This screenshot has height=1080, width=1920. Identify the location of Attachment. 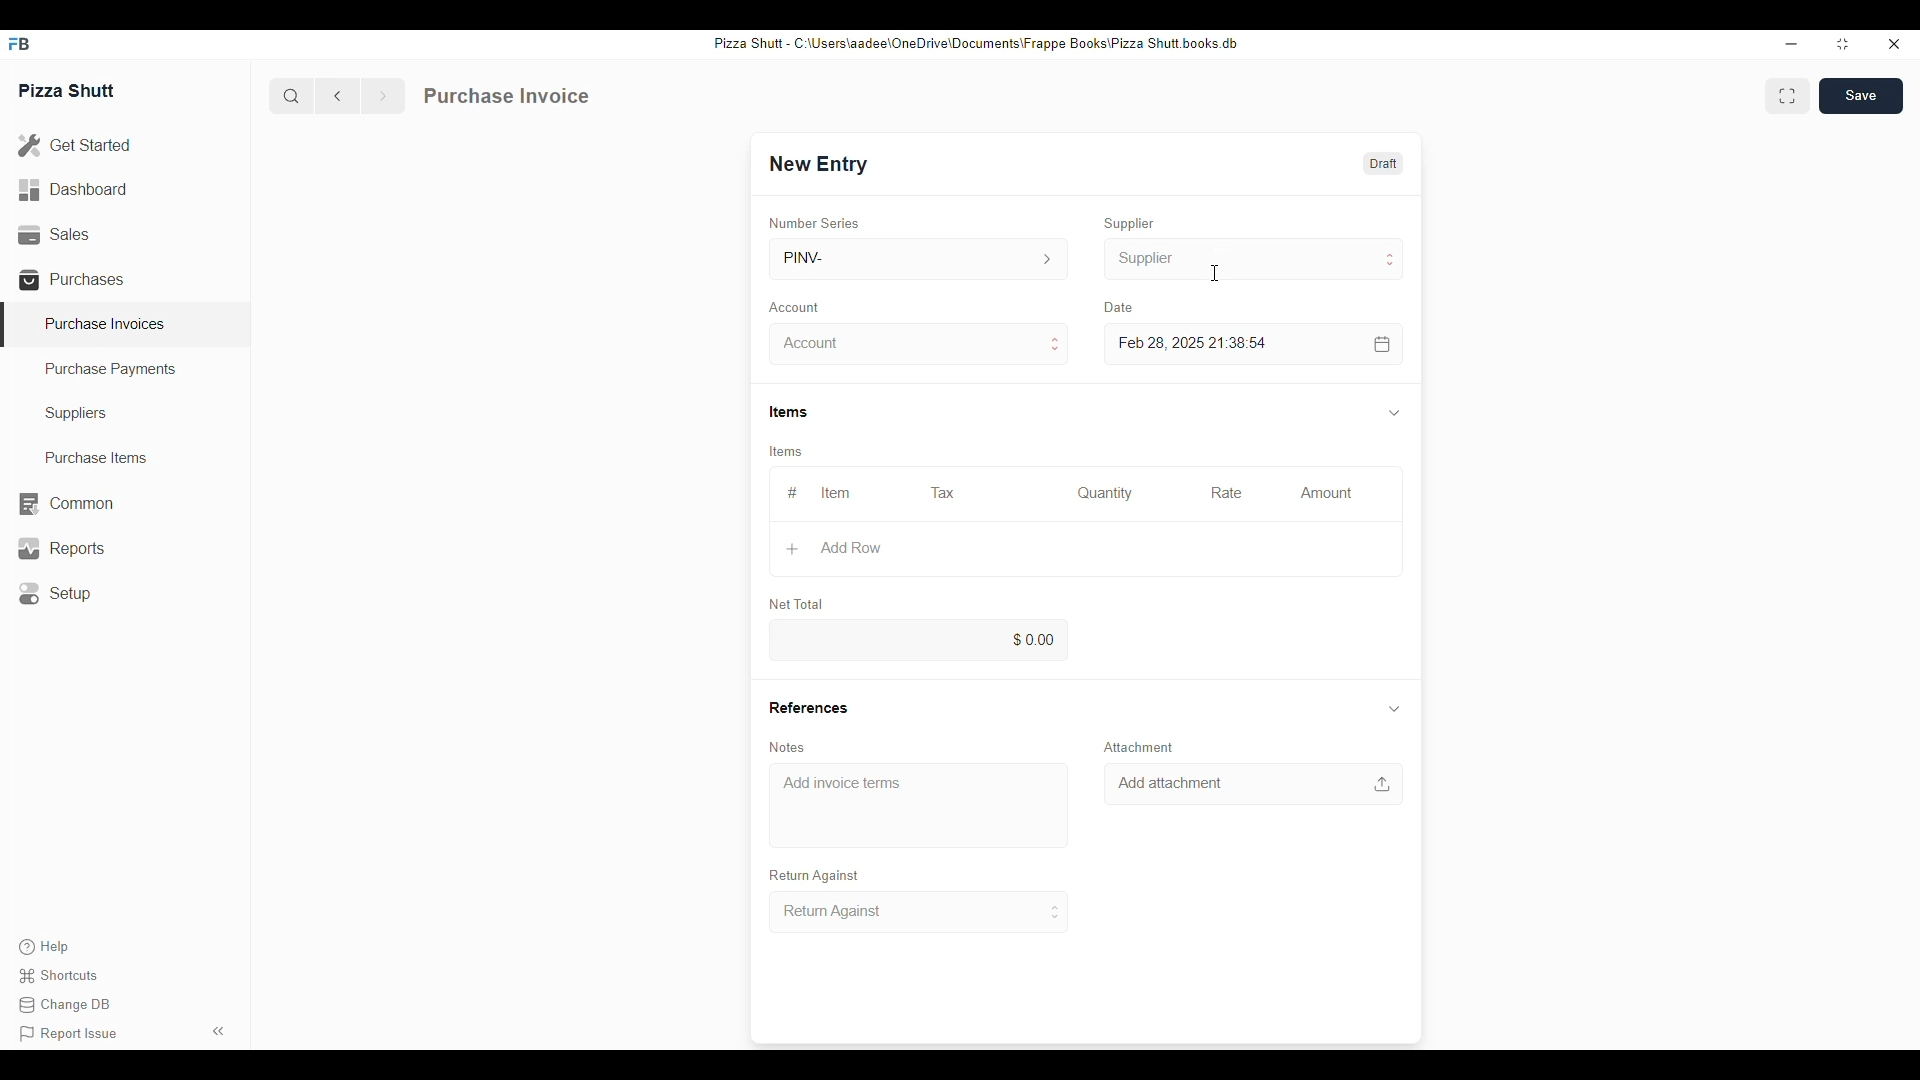
(1139, 747).